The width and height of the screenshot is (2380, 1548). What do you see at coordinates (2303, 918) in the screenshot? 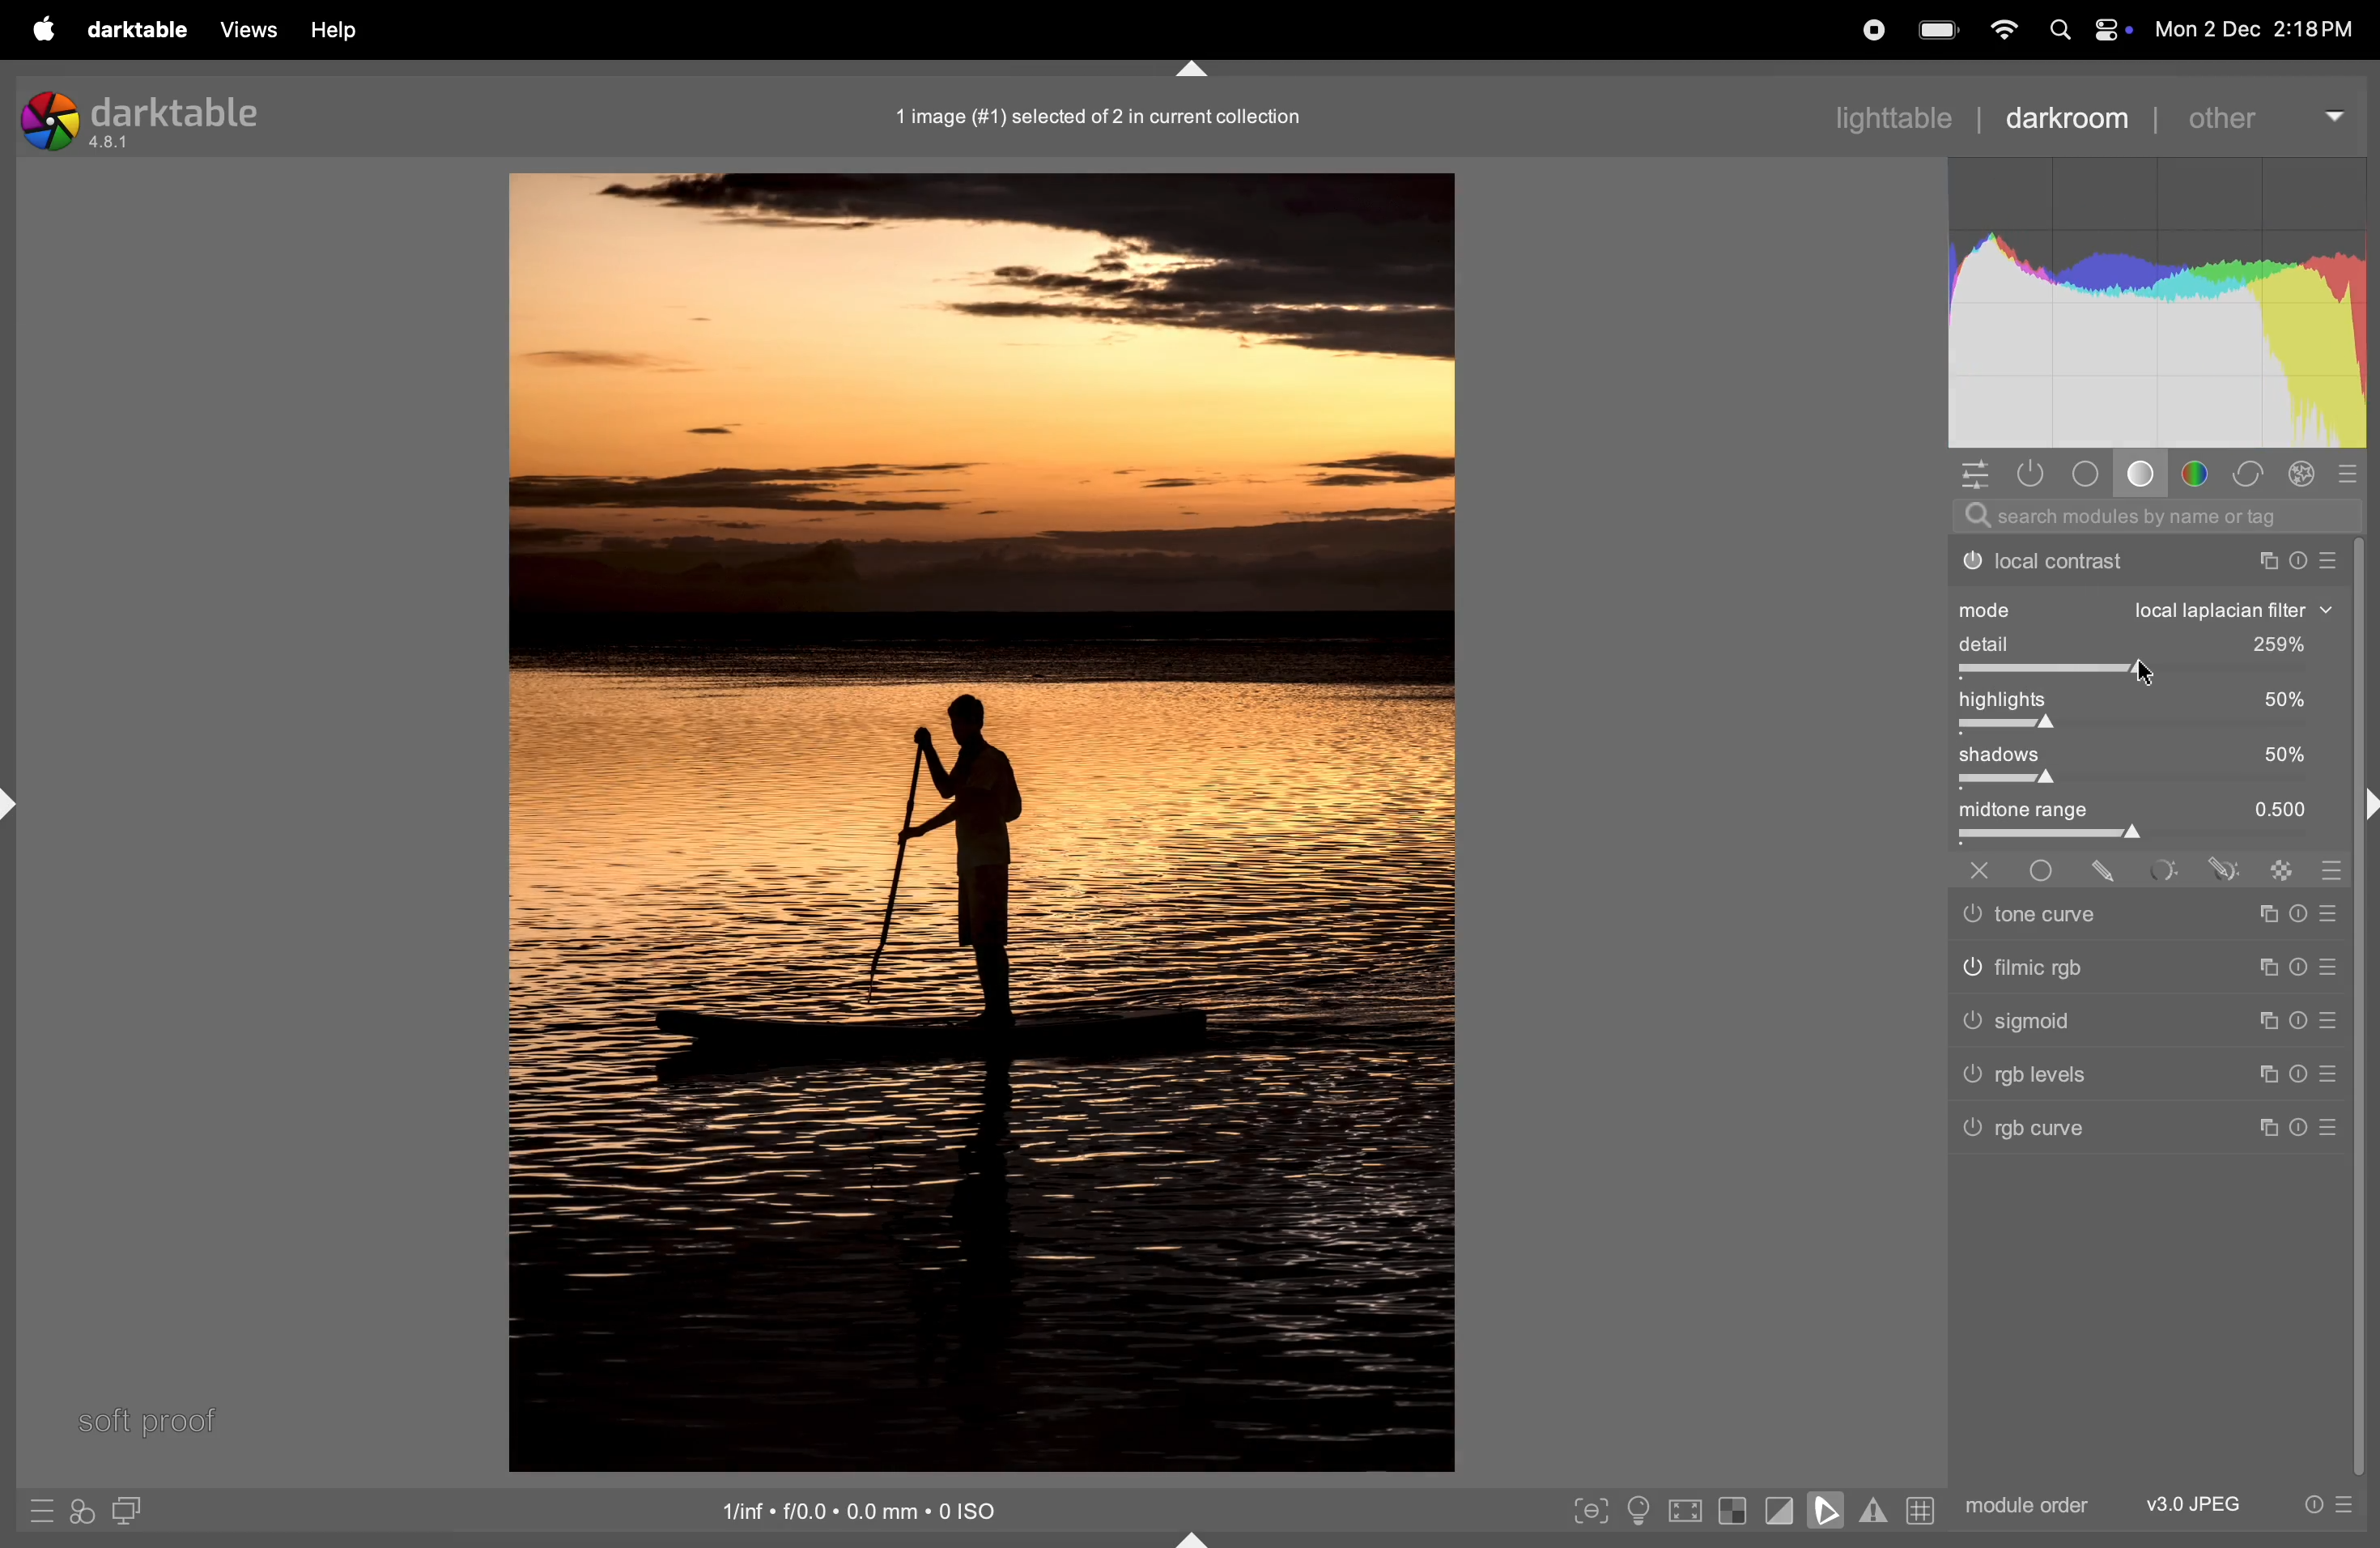
I see `sign ` at bounding box center [2303, 918].